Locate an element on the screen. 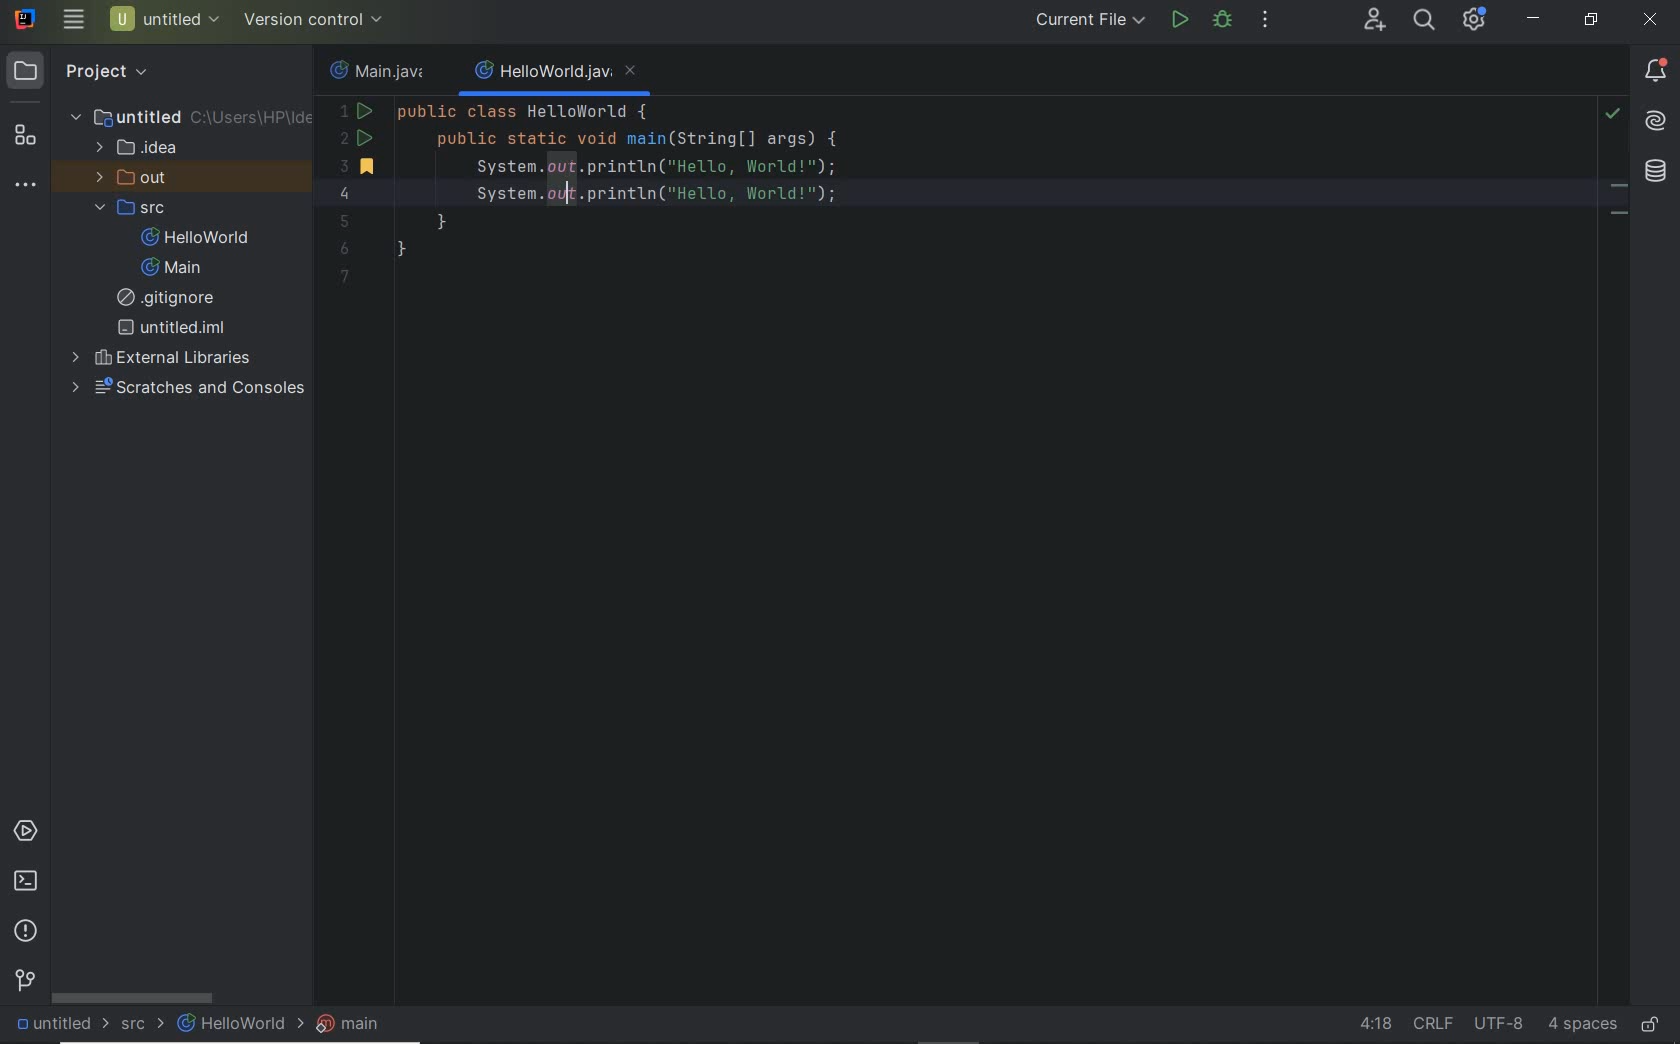 The image size is (1680, 1044). minimize is located at coordinates (1534, 19).